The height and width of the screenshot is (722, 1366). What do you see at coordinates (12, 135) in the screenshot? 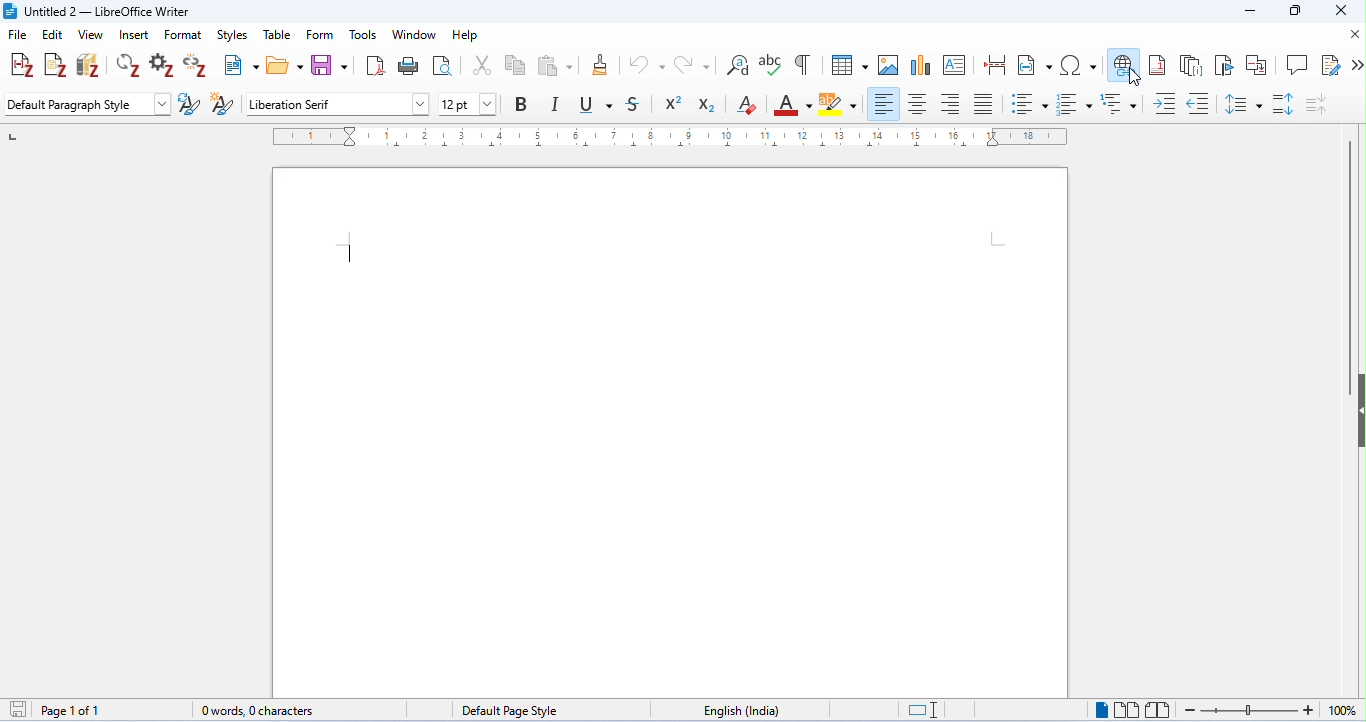
I see `left numbering in ruler` at bounding box center [12, 135].